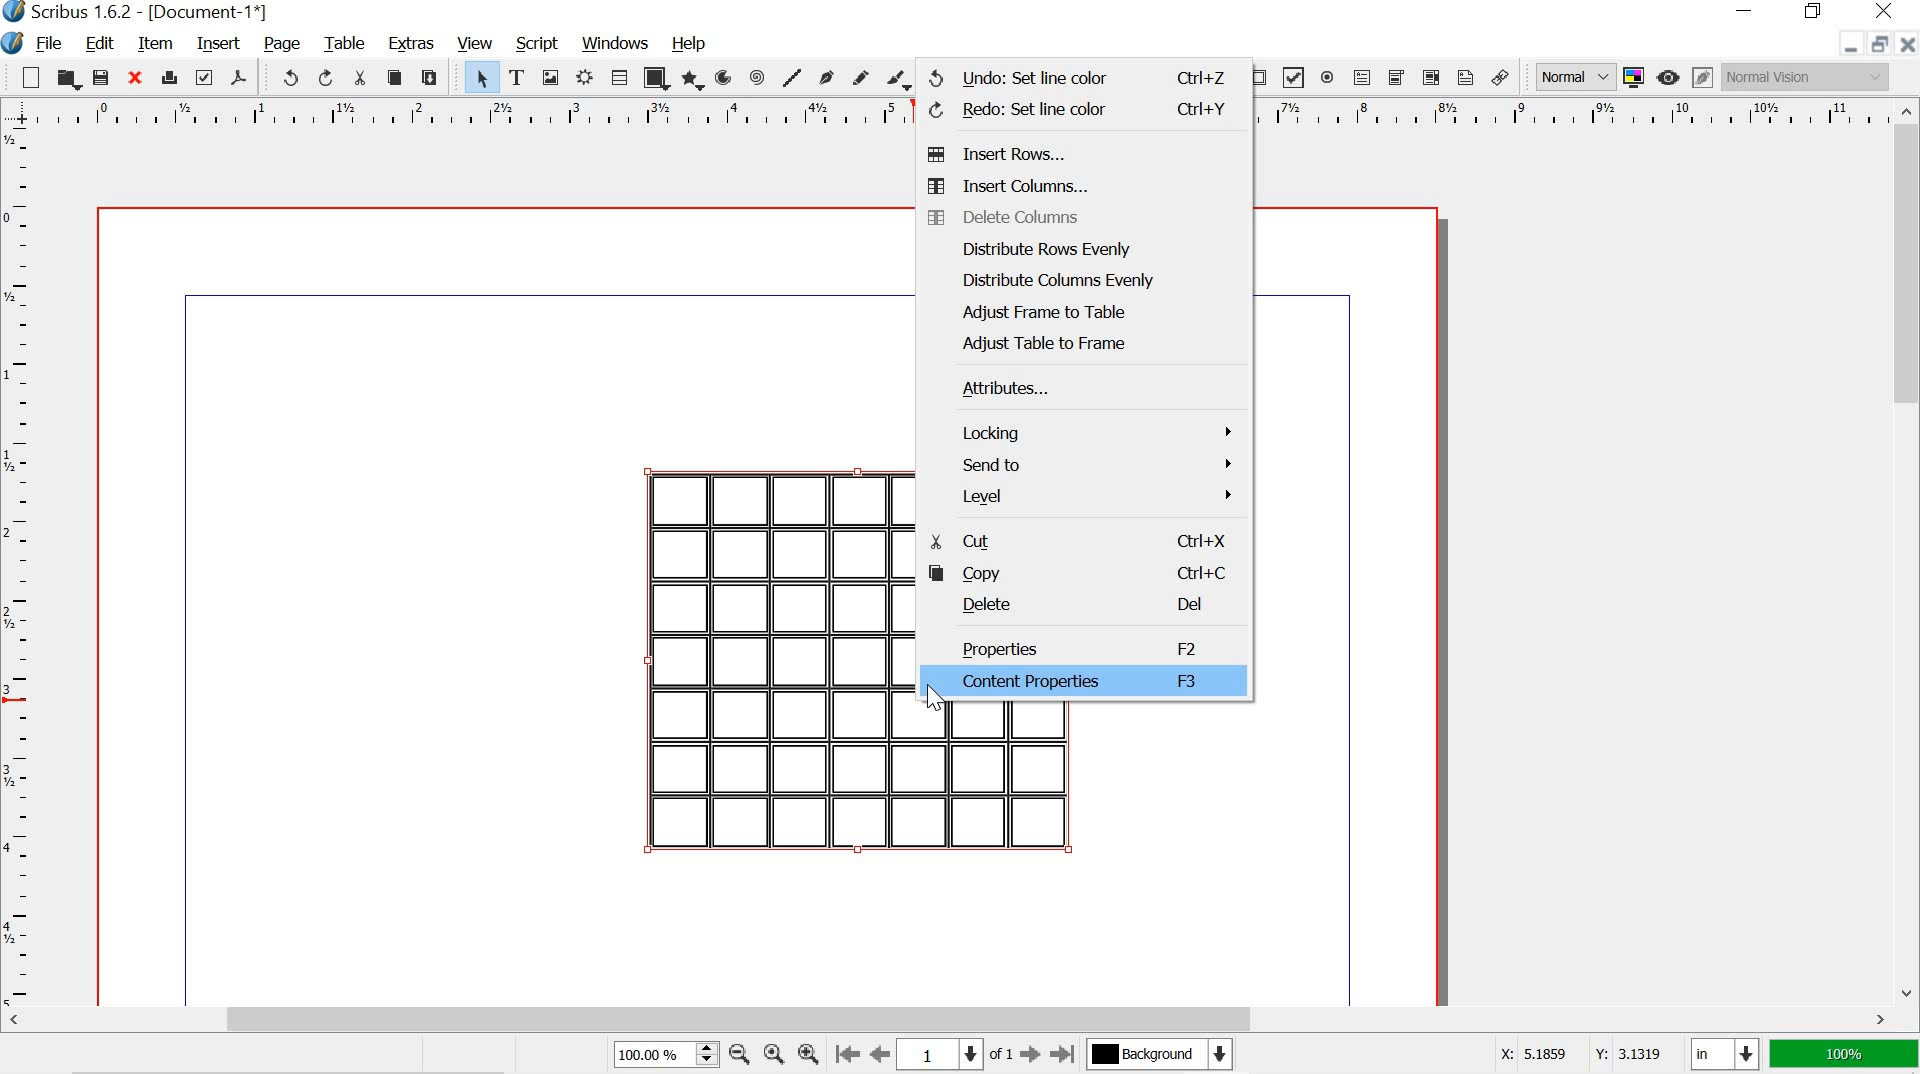  What do you see at coordinates (644, 1057) in the screenshot?
I see `100.00%` at bounding box center [644, 1057].